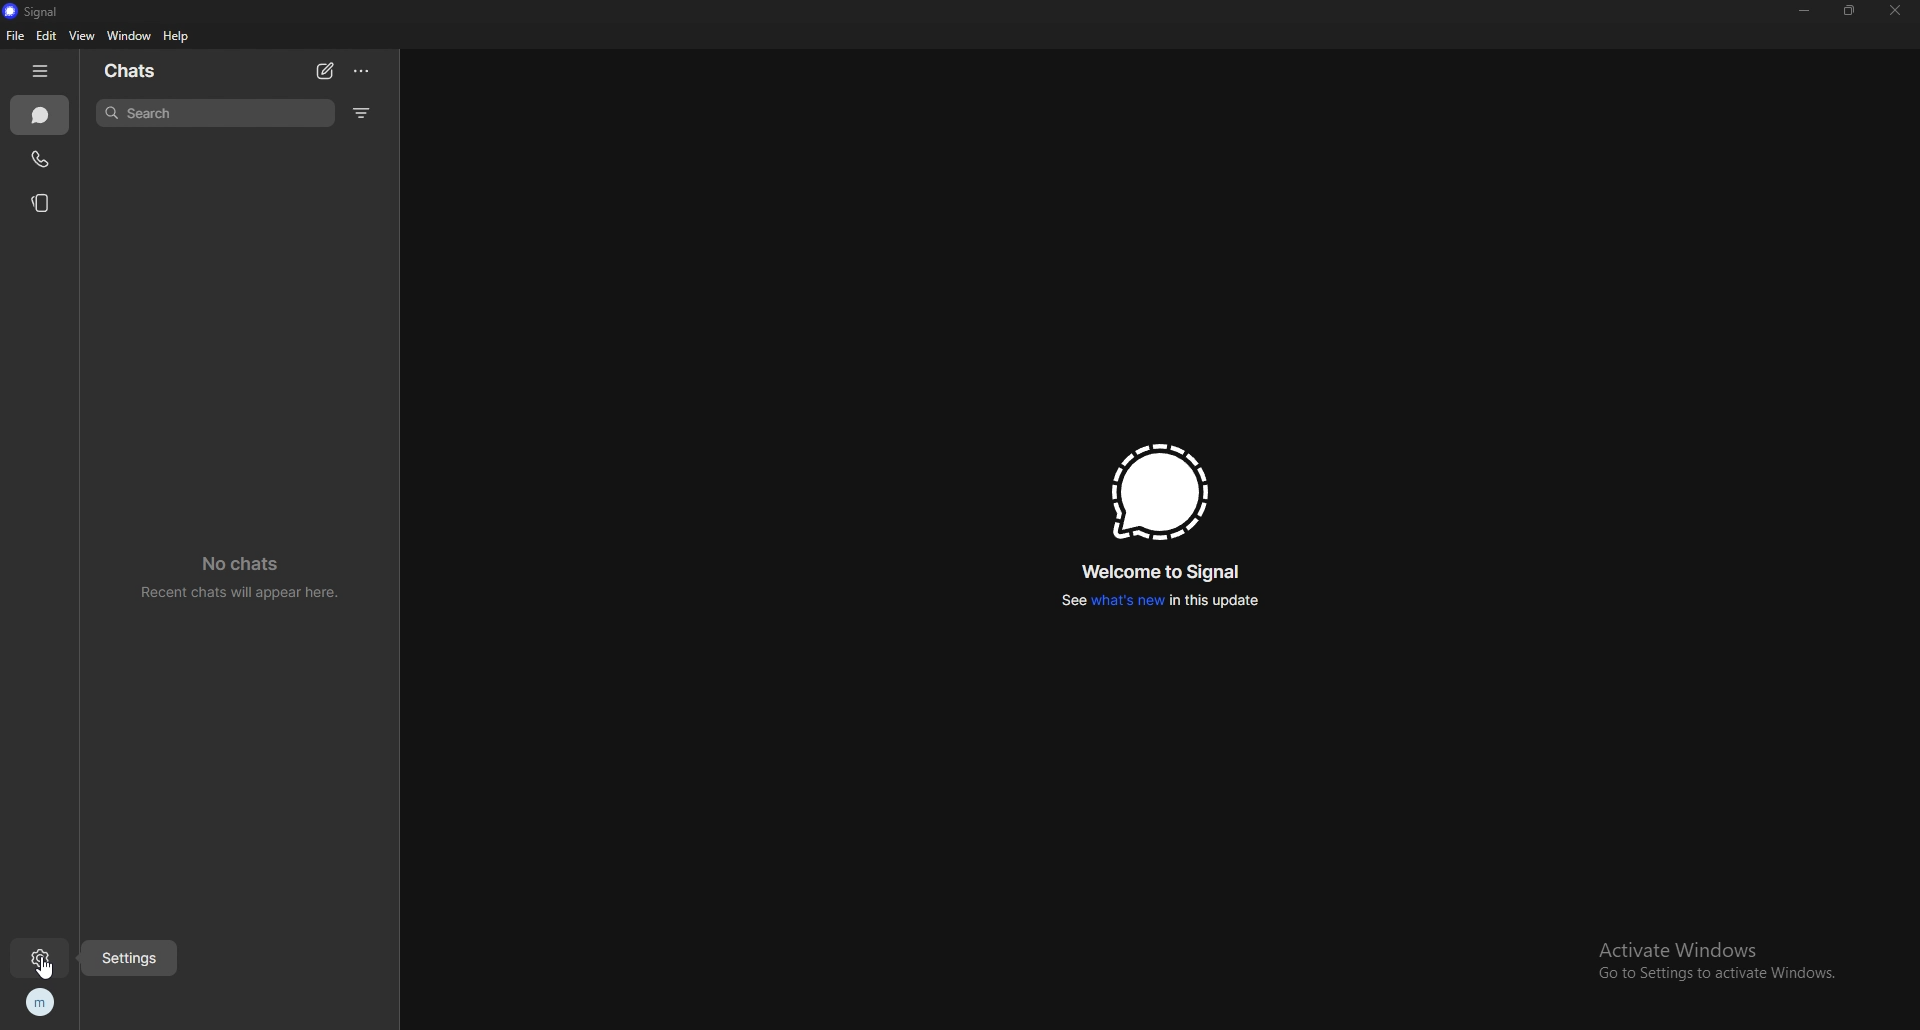 The image size is (1920, 1030). What do you see at coordinates (48, 968) in the screenshot?
I see `cursor` at bounding box center [48, 968].